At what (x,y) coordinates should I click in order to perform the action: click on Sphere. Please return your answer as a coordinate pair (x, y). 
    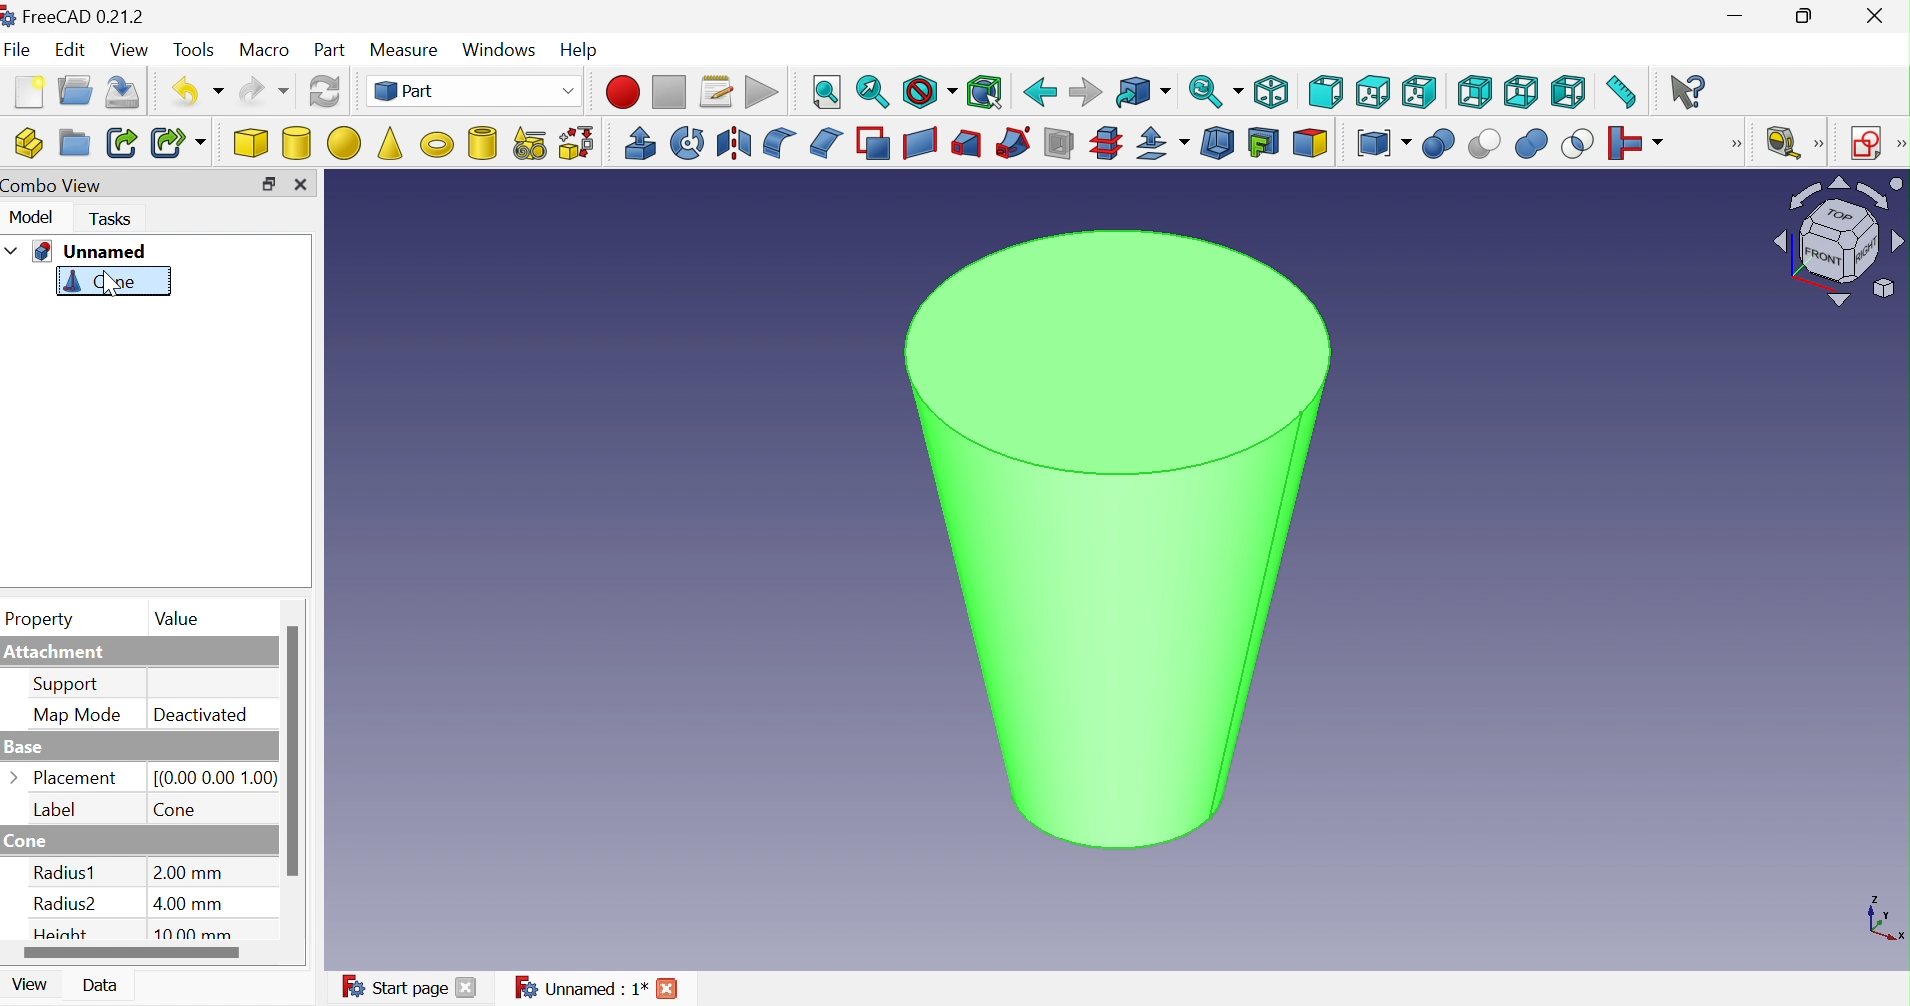
    Looking at the image, I should click on (343, 144).